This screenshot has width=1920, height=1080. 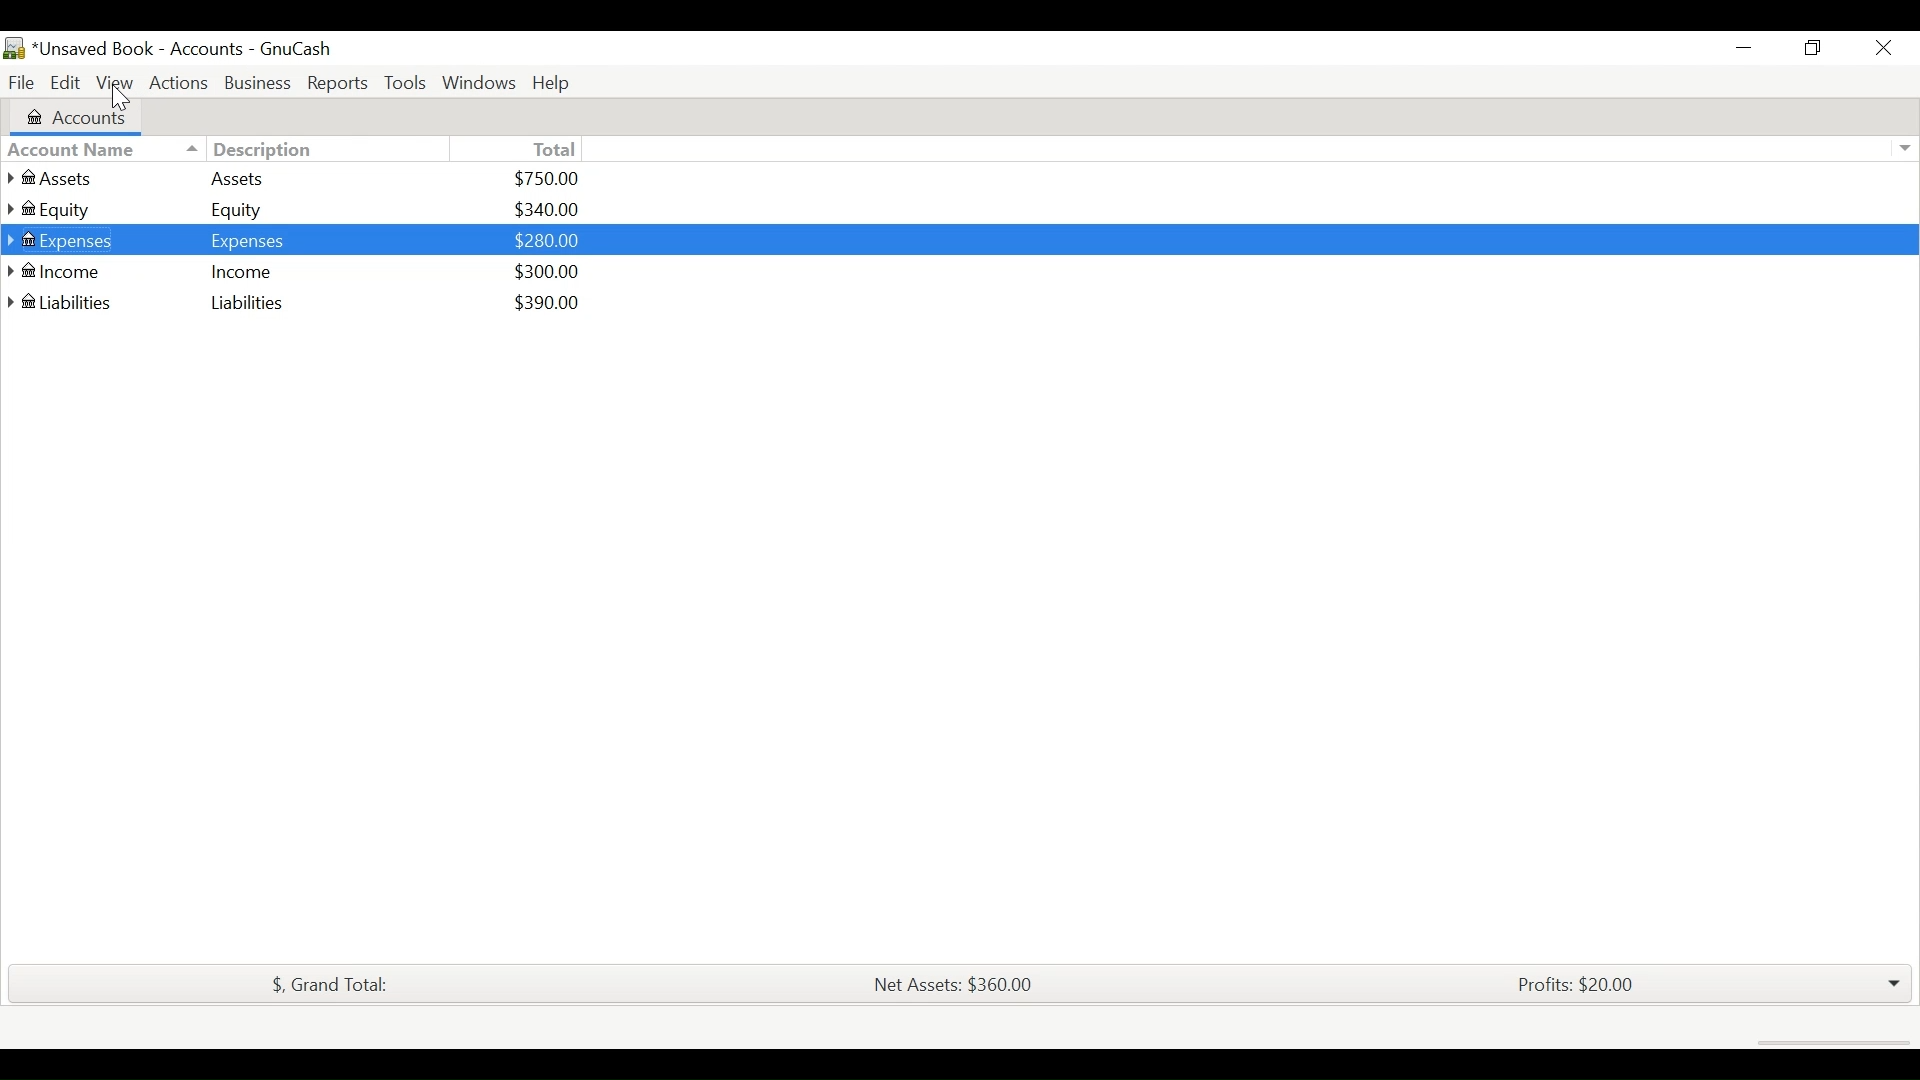 What do you see at coordinates (1744, 49) in the screenshot?
I see `Minimize` at bounding box center [1744, 49].